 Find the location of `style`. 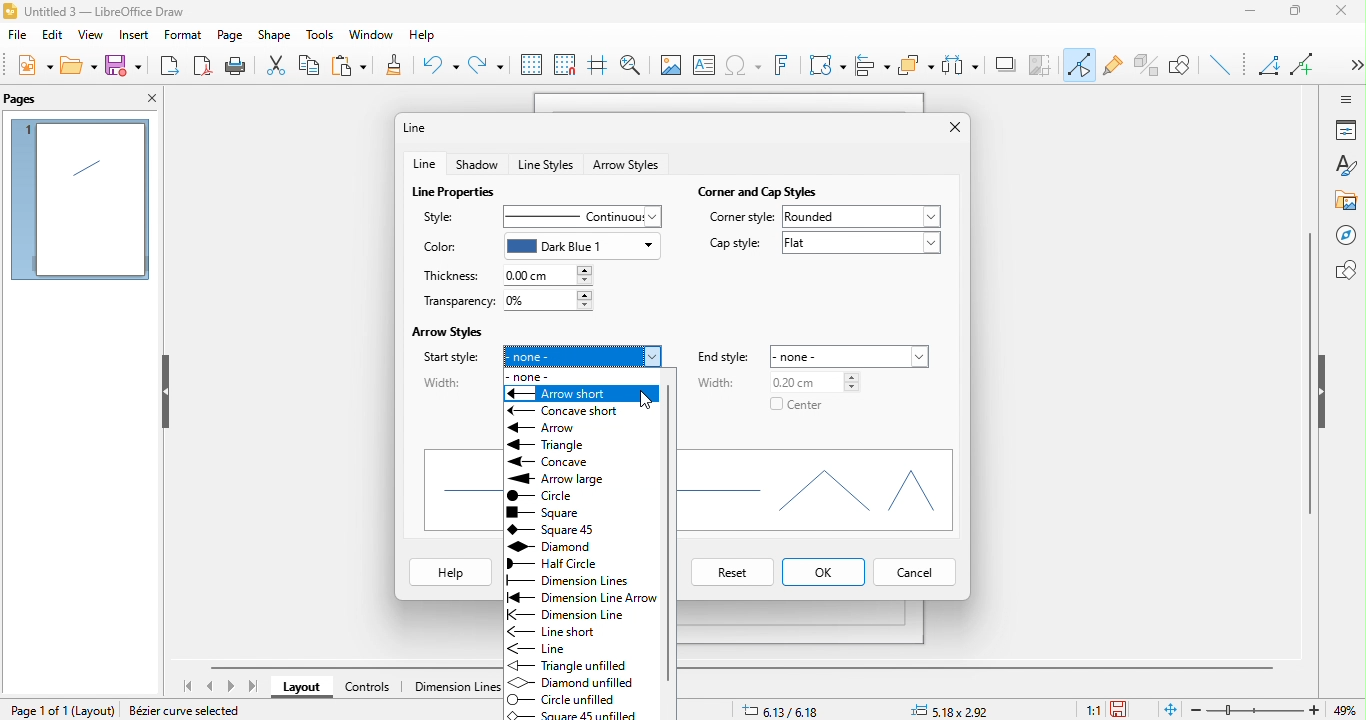

style is located at coordinates (444, 215).